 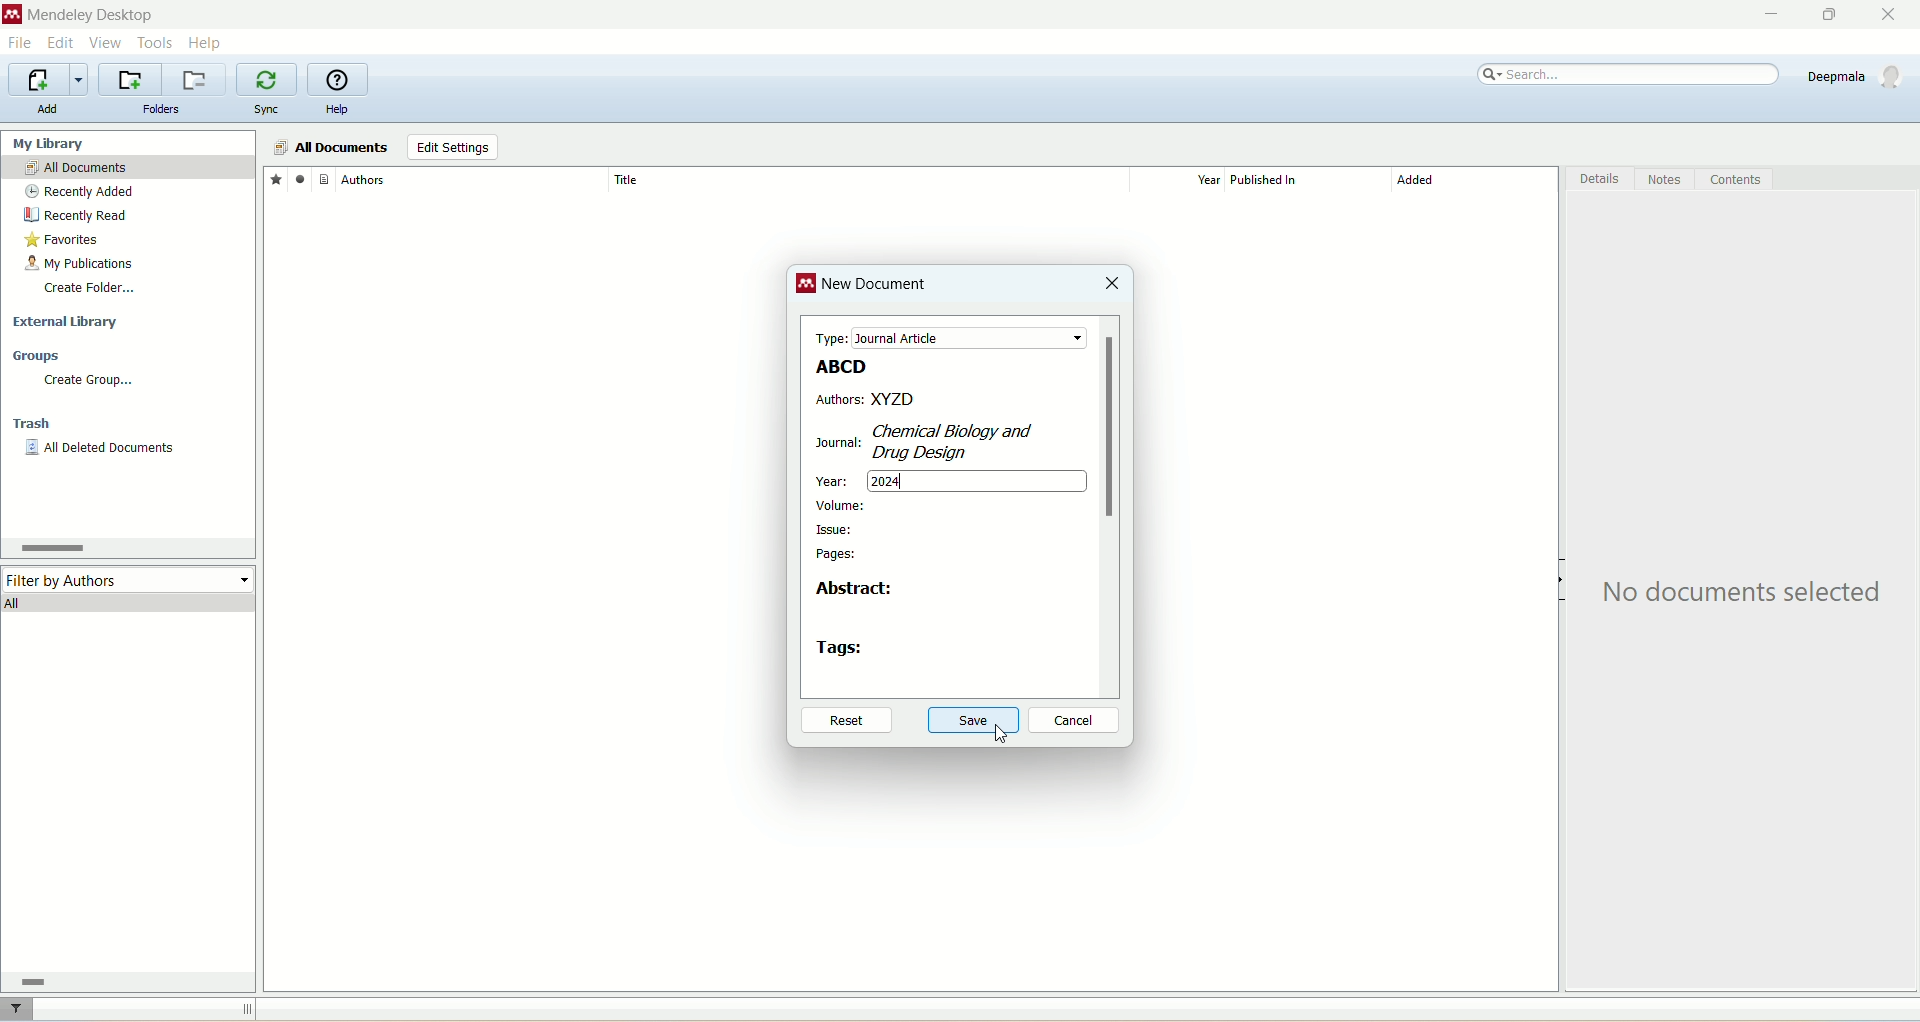 What do you see at coordinates (130, 578) in the screenshot?
I see `filter by author` at bounding box center [130, 578].